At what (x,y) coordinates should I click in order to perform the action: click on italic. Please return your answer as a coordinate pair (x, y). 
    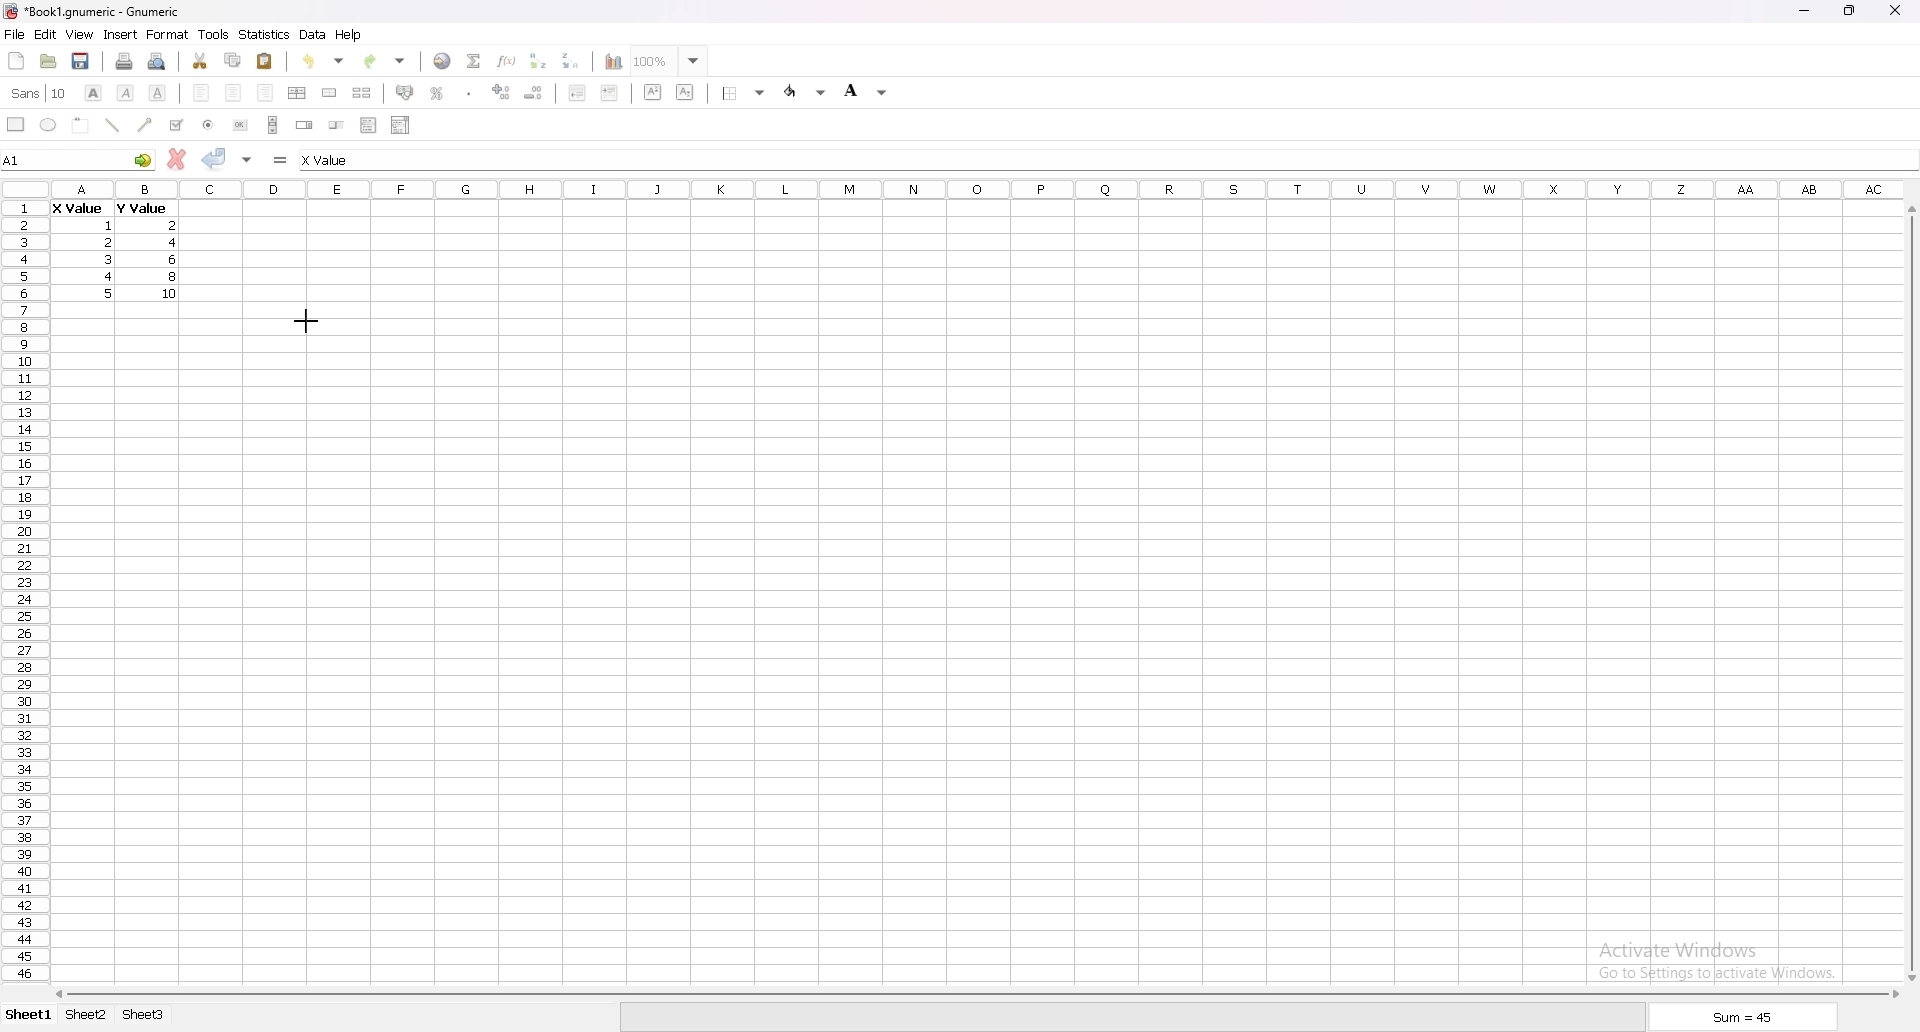
    Looking at the image, I should click on (127, 92).